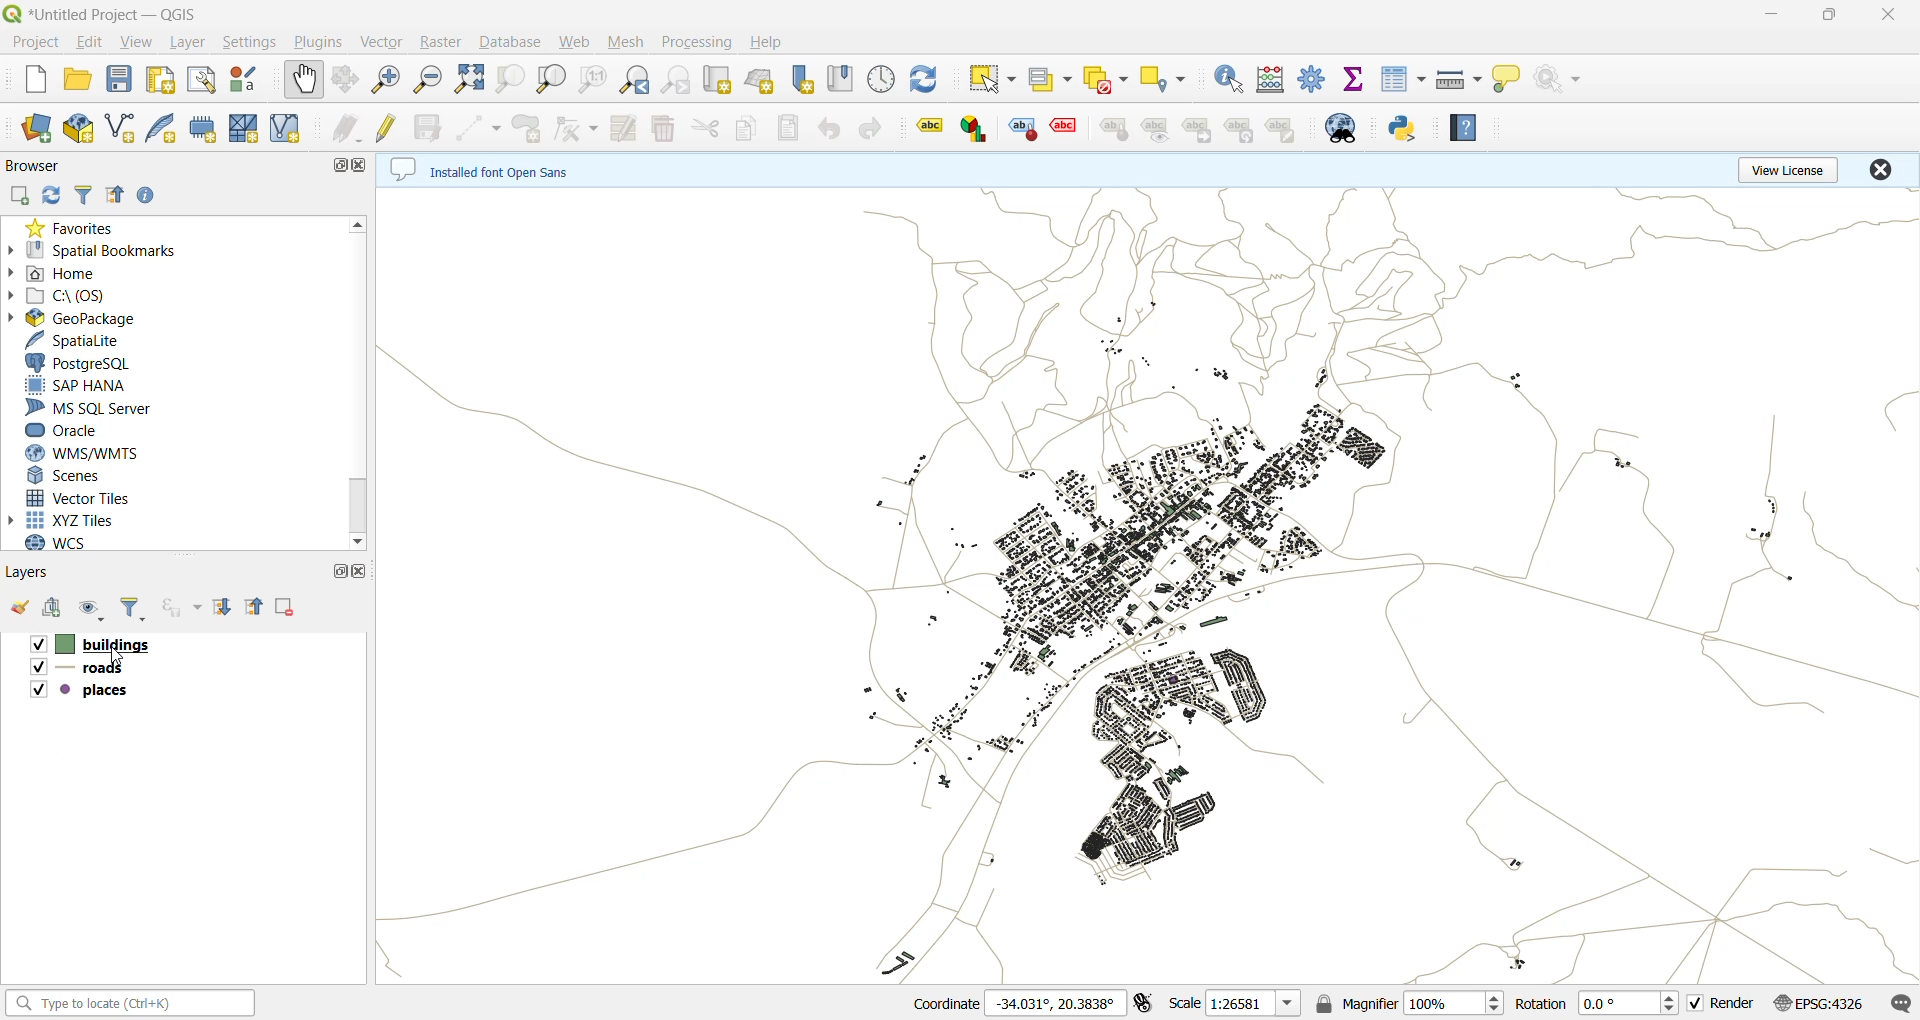  I want to click on status bar, so click(133, 1005).